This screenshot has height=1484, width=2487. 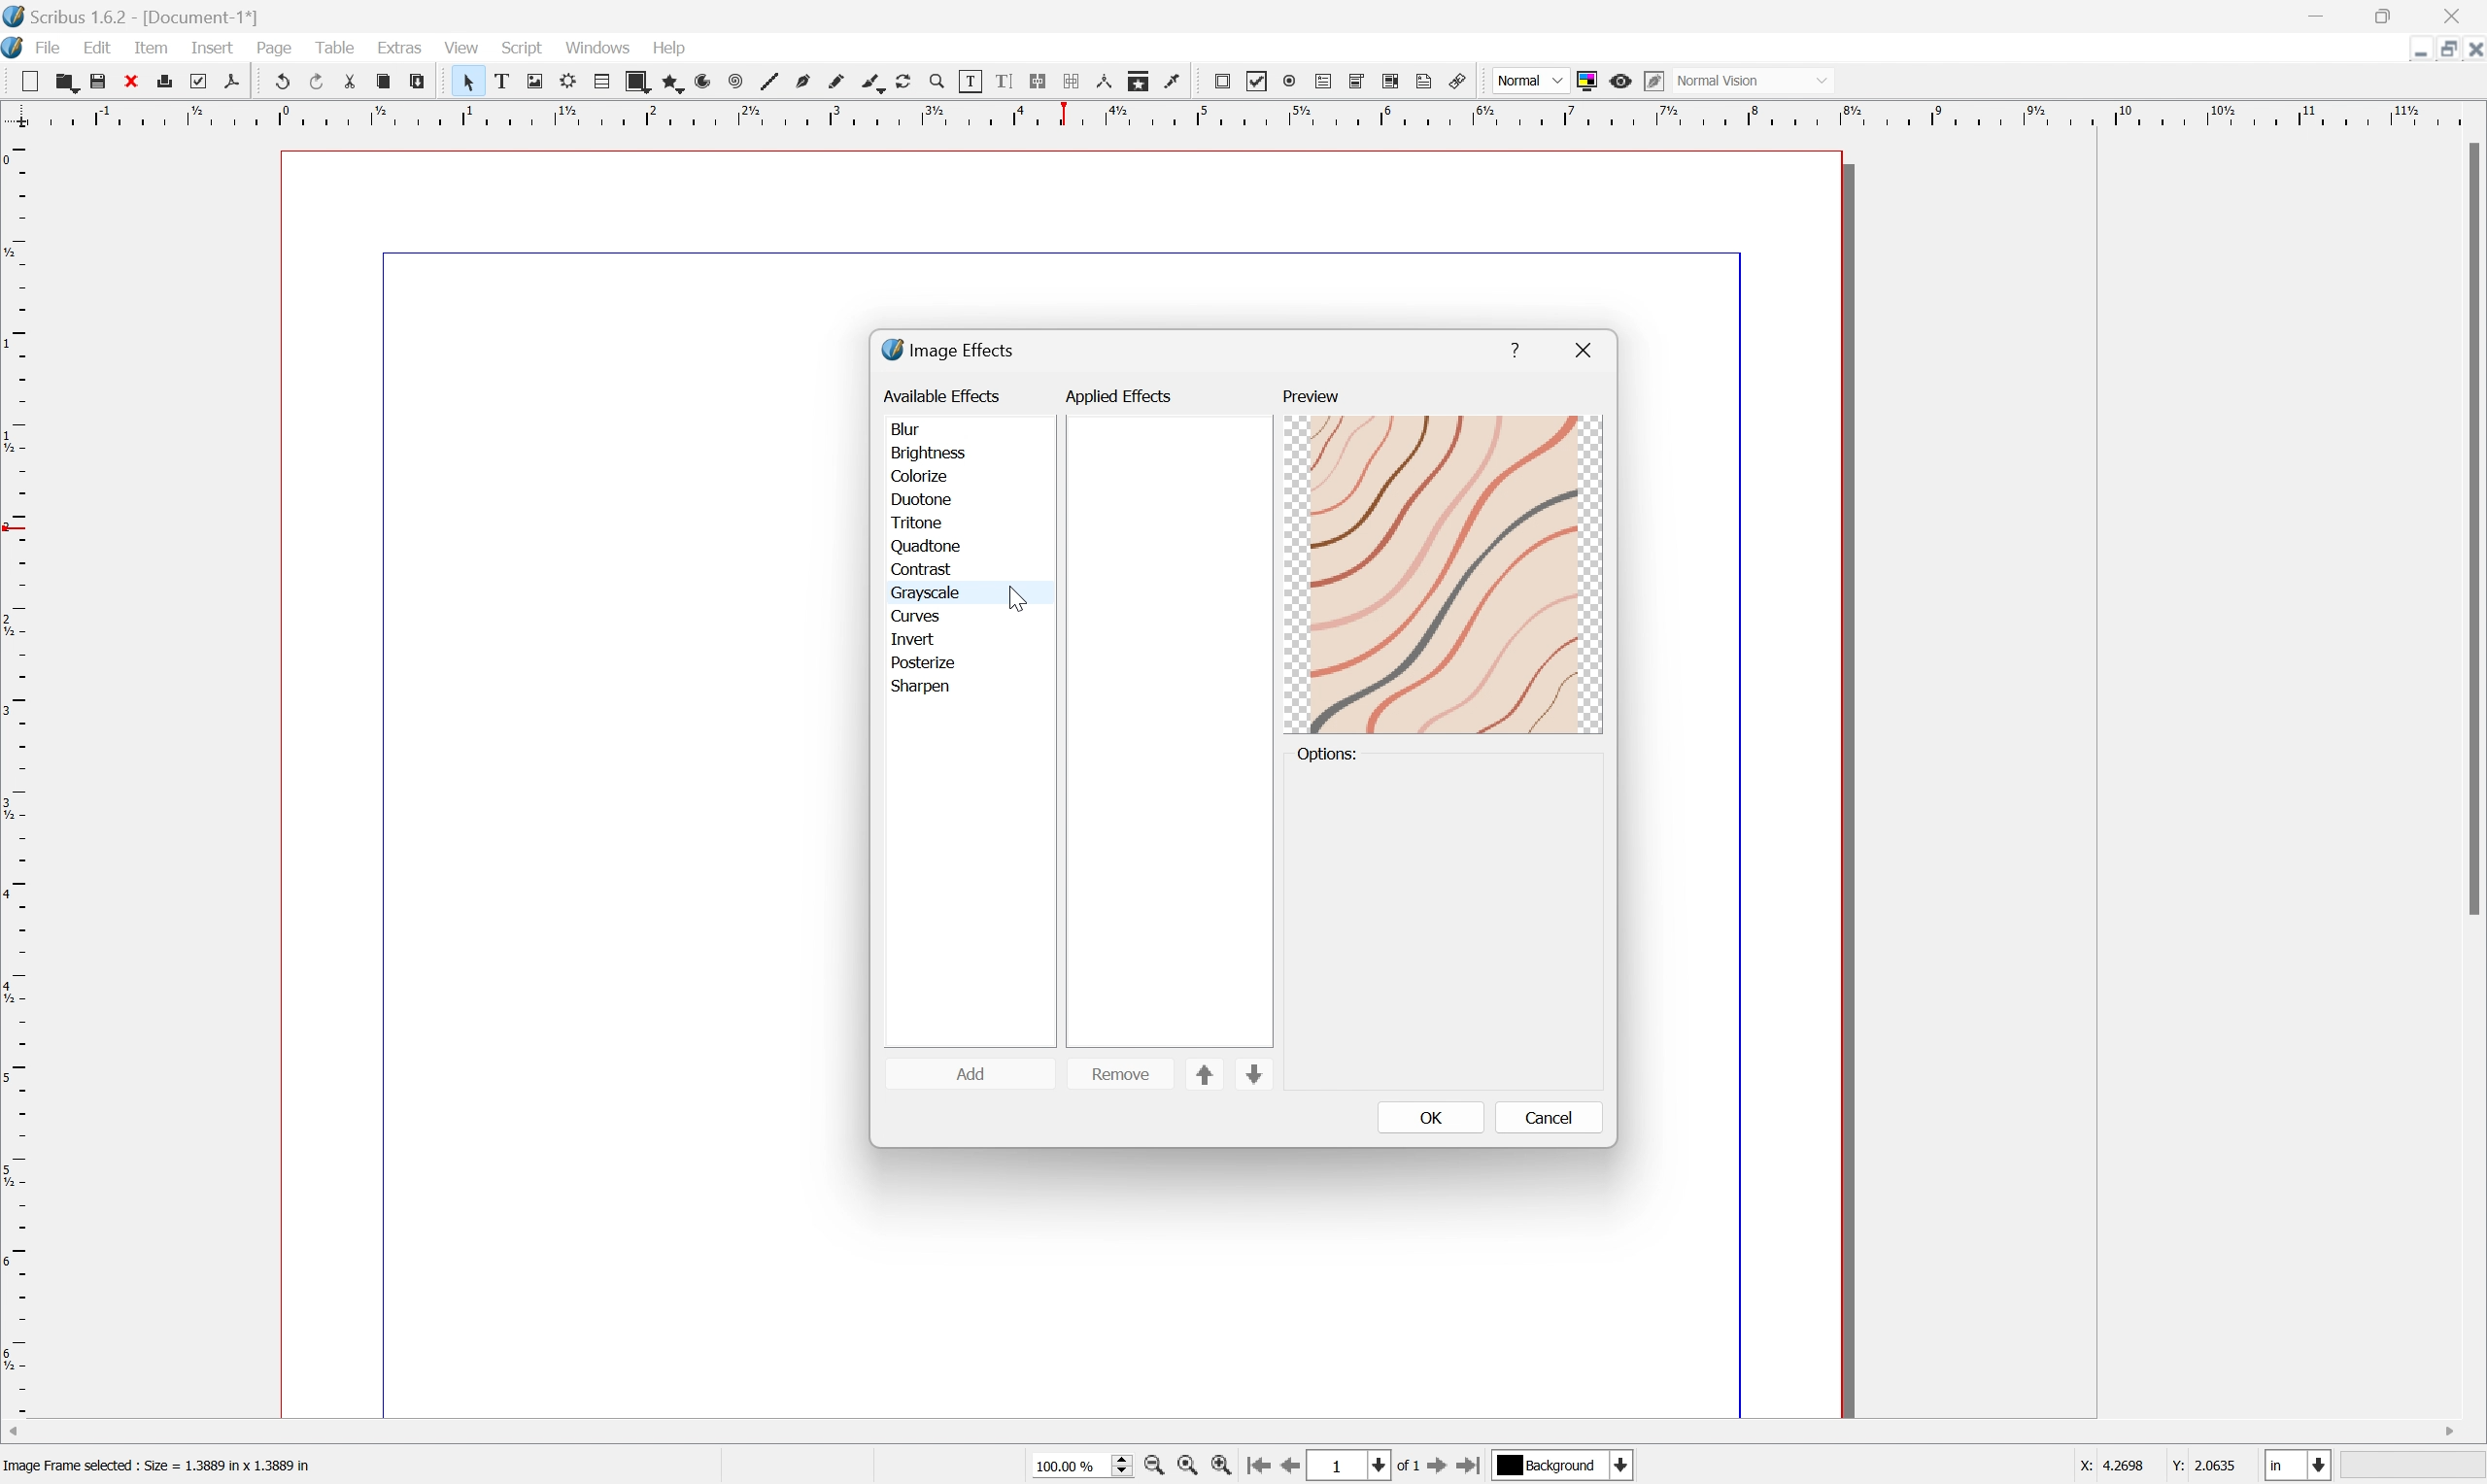 What do you see at coordinates (609, 81) in the screenshot?
I see `Table` at bounding box center [609, 81].